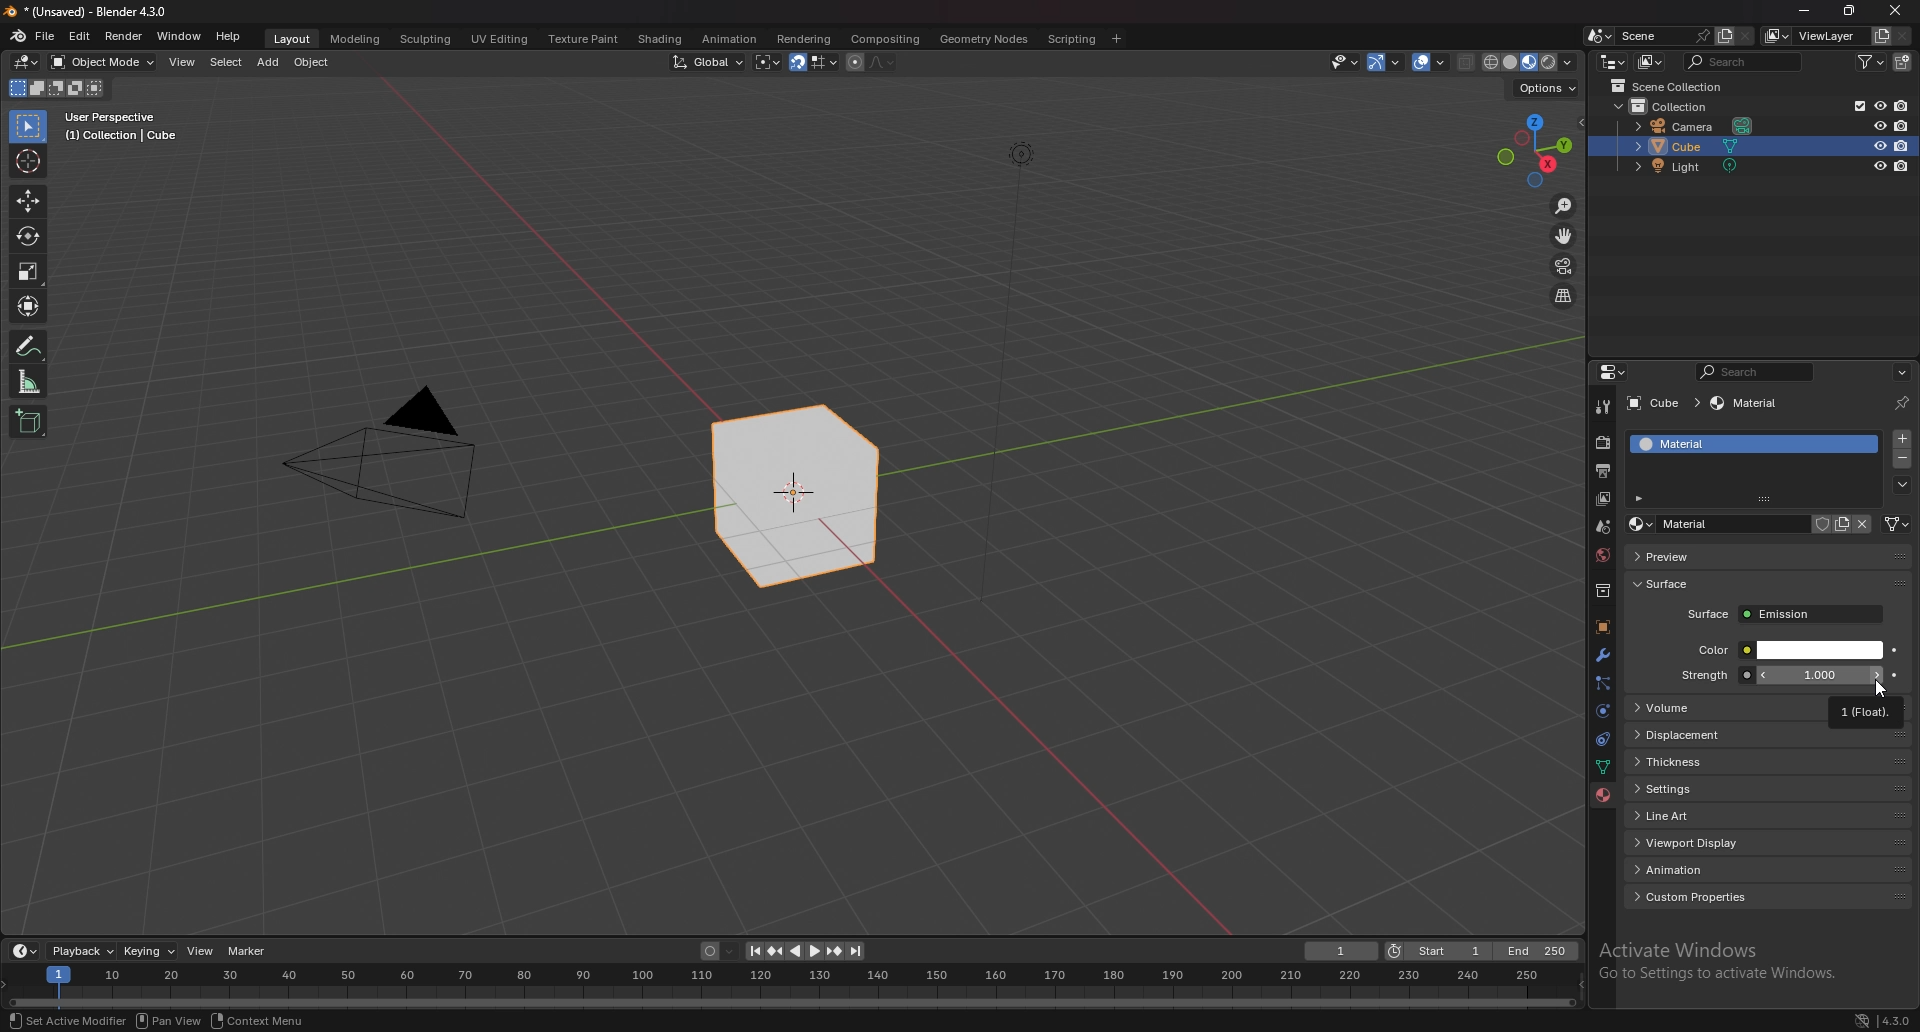 The height and width of the screenshot is (1032, 1920). What do you see at coordinates (82, 36) in the screenshot?
I see `edit` at bounding box center [82, 36].